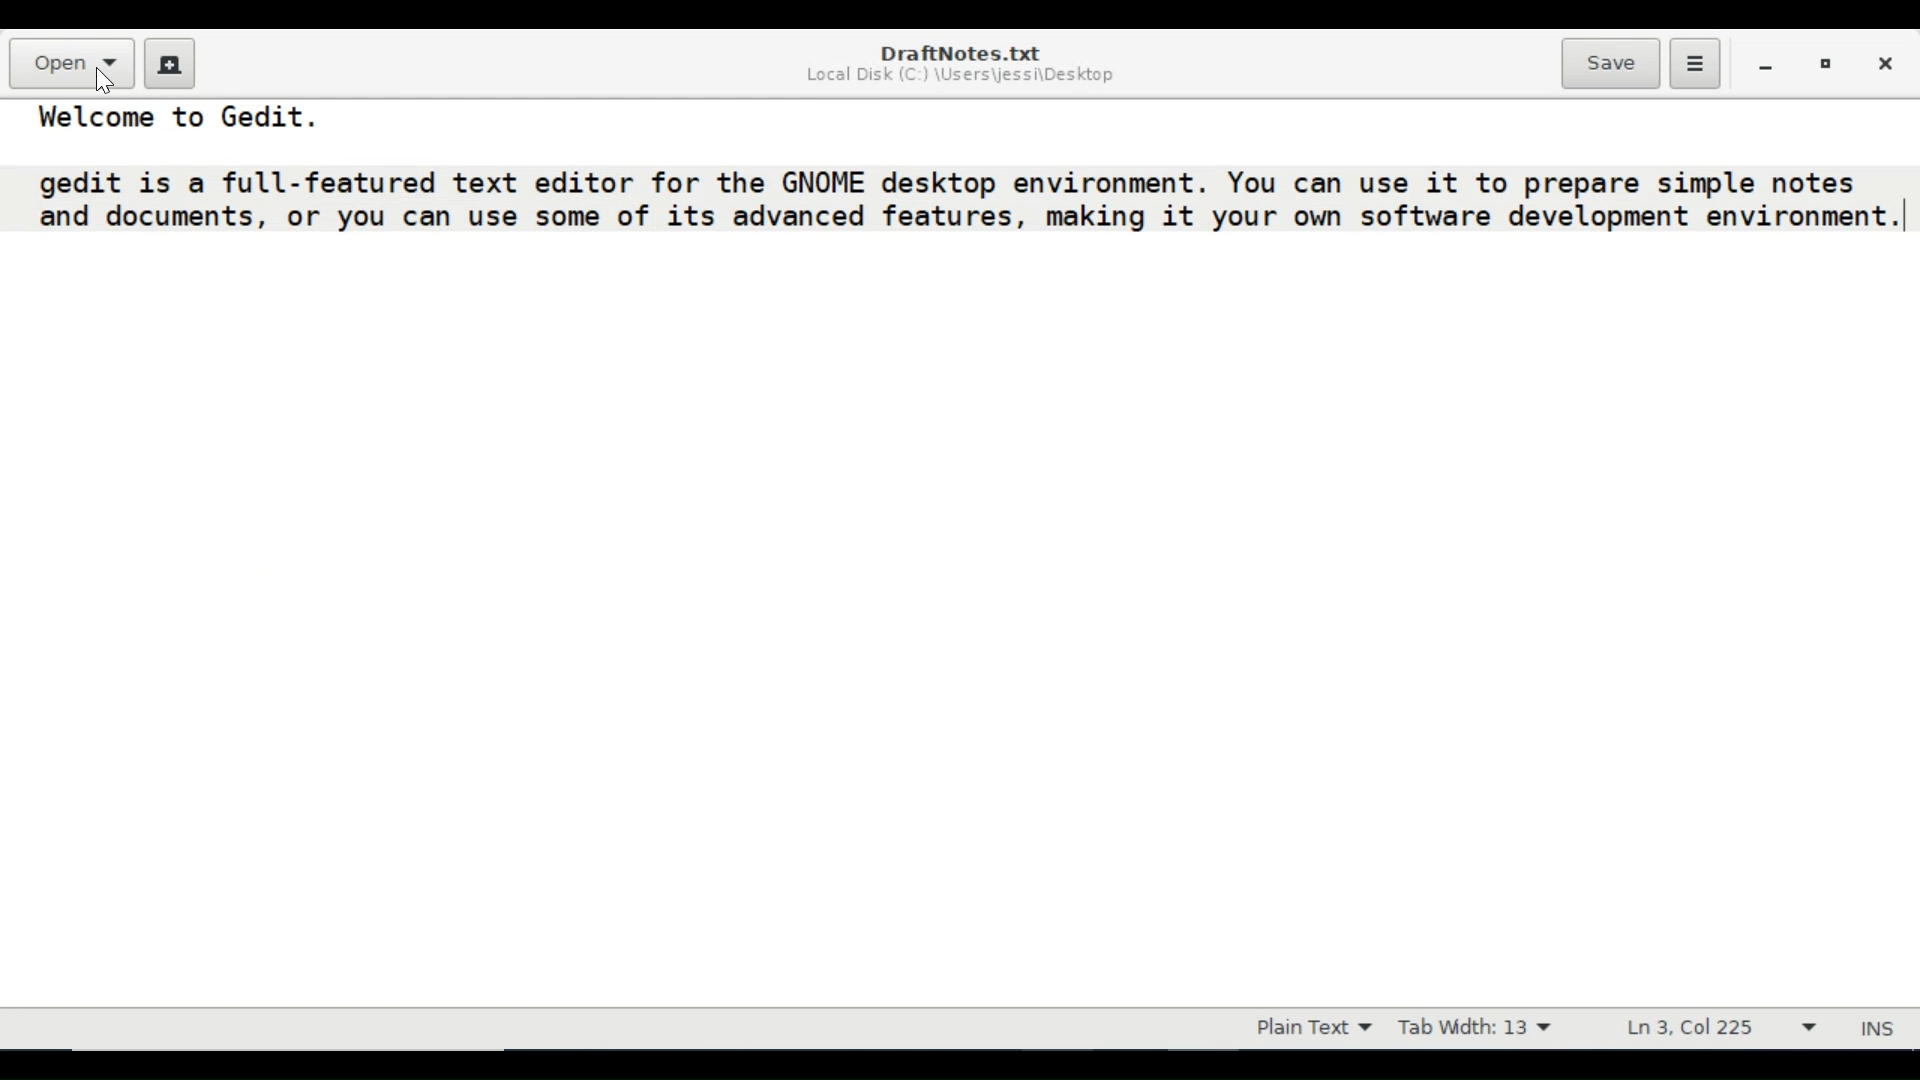 The width and height of the screenshot is (1920, 1080). What do you see at coordinates (1309, 1028) in the screenshot?
I see `File type` at bounding box center [1309, 1028].